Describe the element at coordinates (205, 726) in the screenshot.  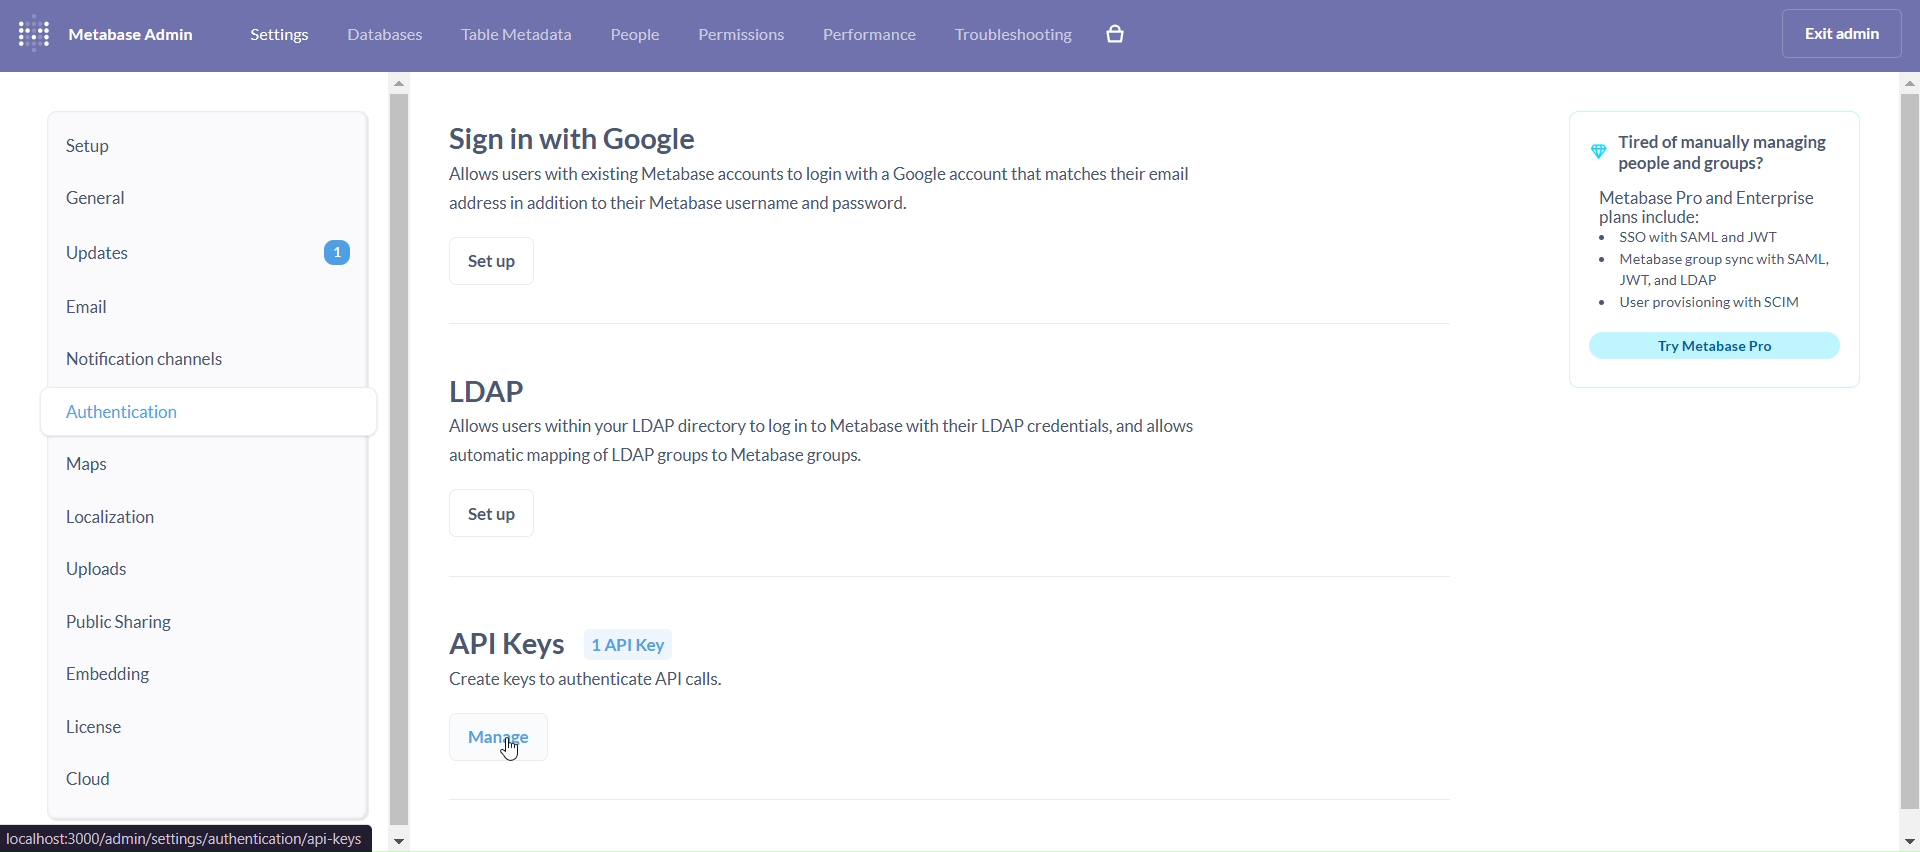
I see `license` at that location.